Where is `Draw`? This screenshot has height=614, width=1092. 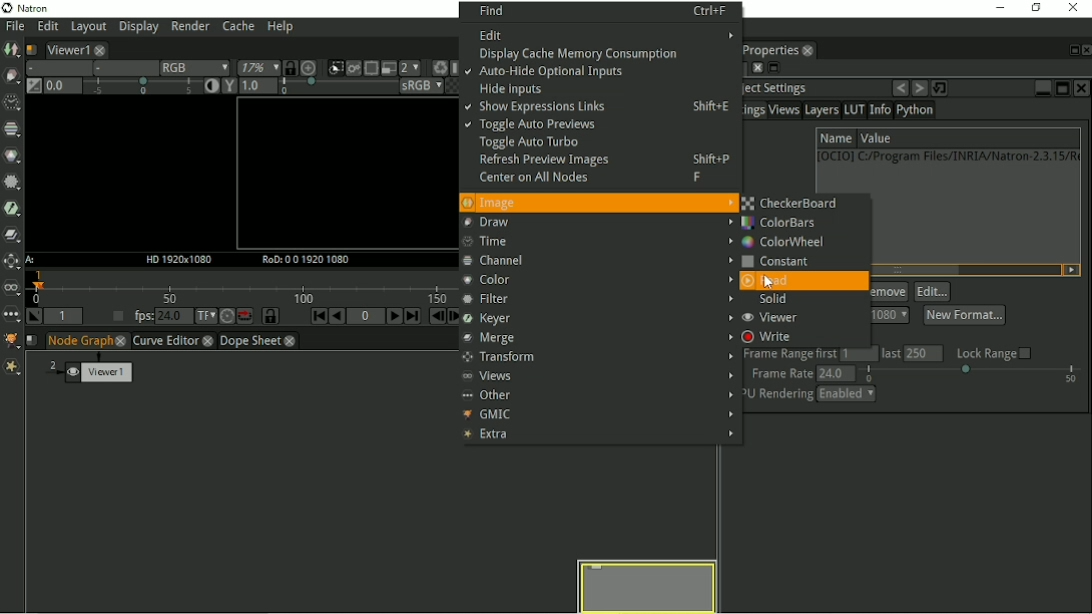 Draw is located at coordinates (597, 223).